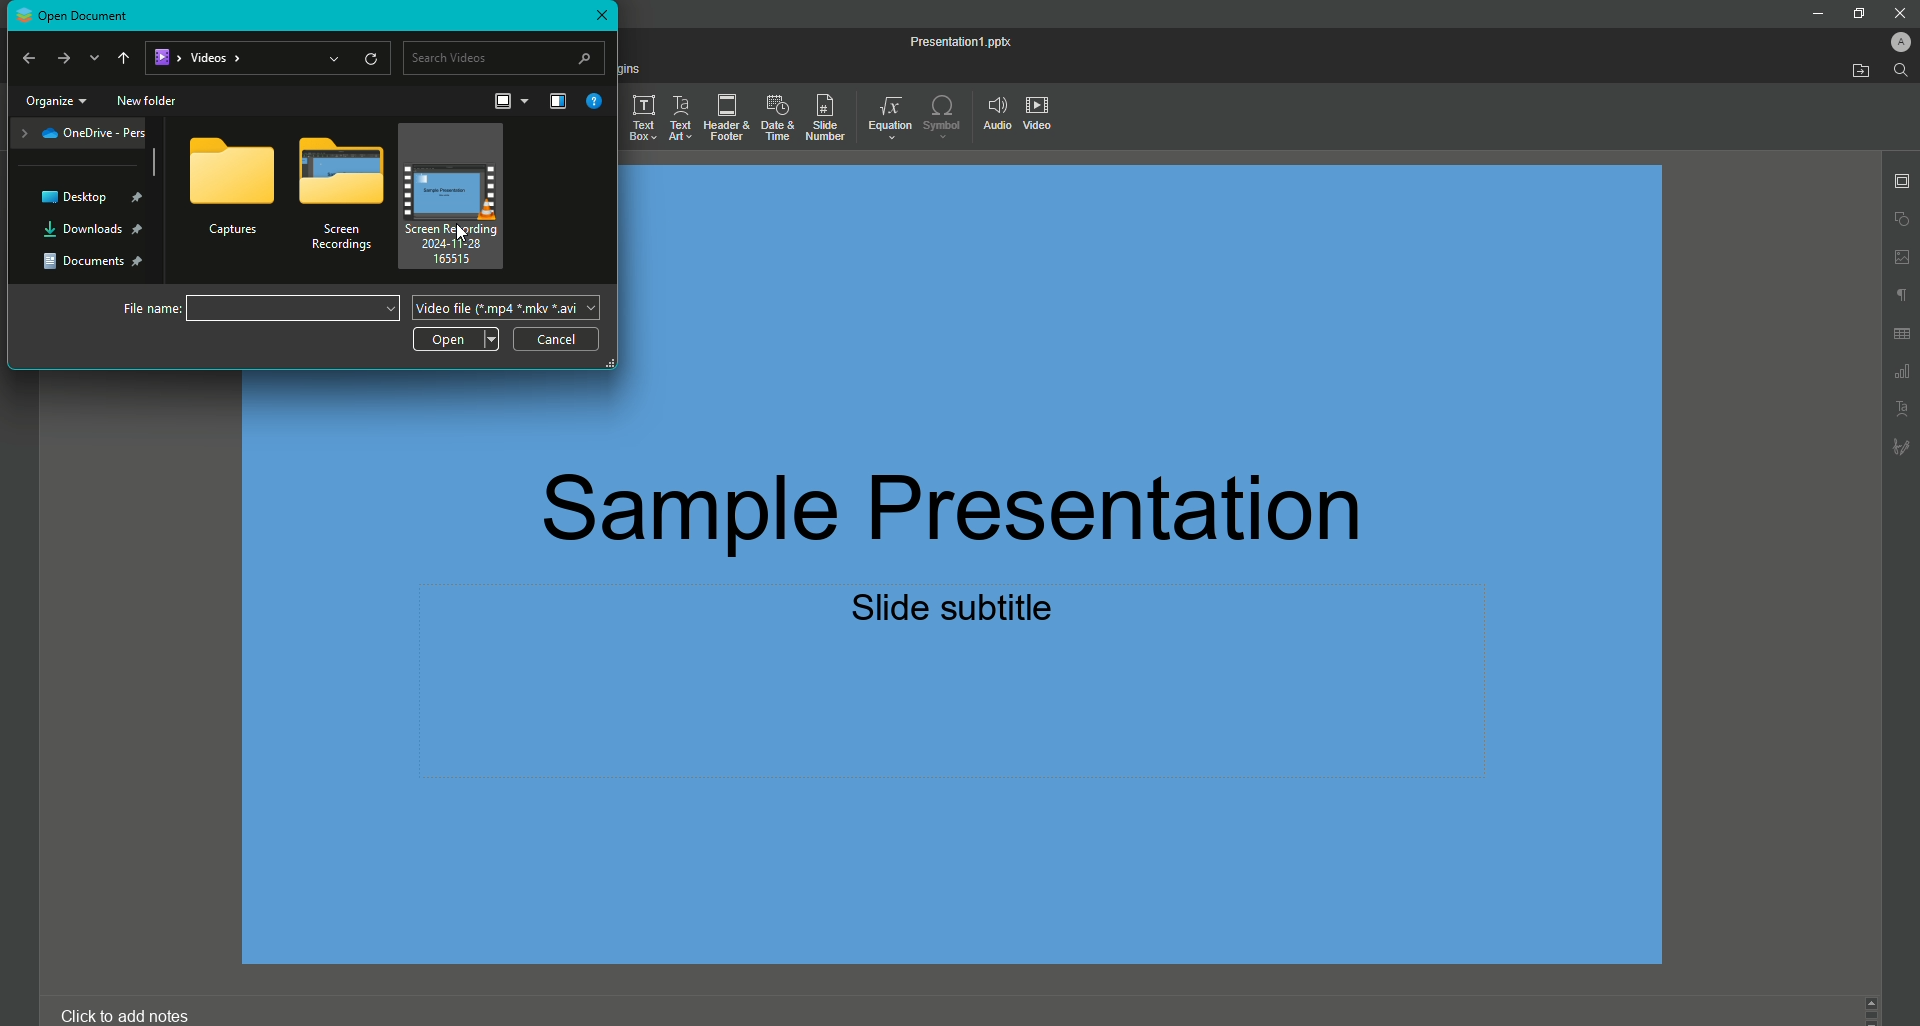  I want to click on Chart Settings, so click(1901, 373).